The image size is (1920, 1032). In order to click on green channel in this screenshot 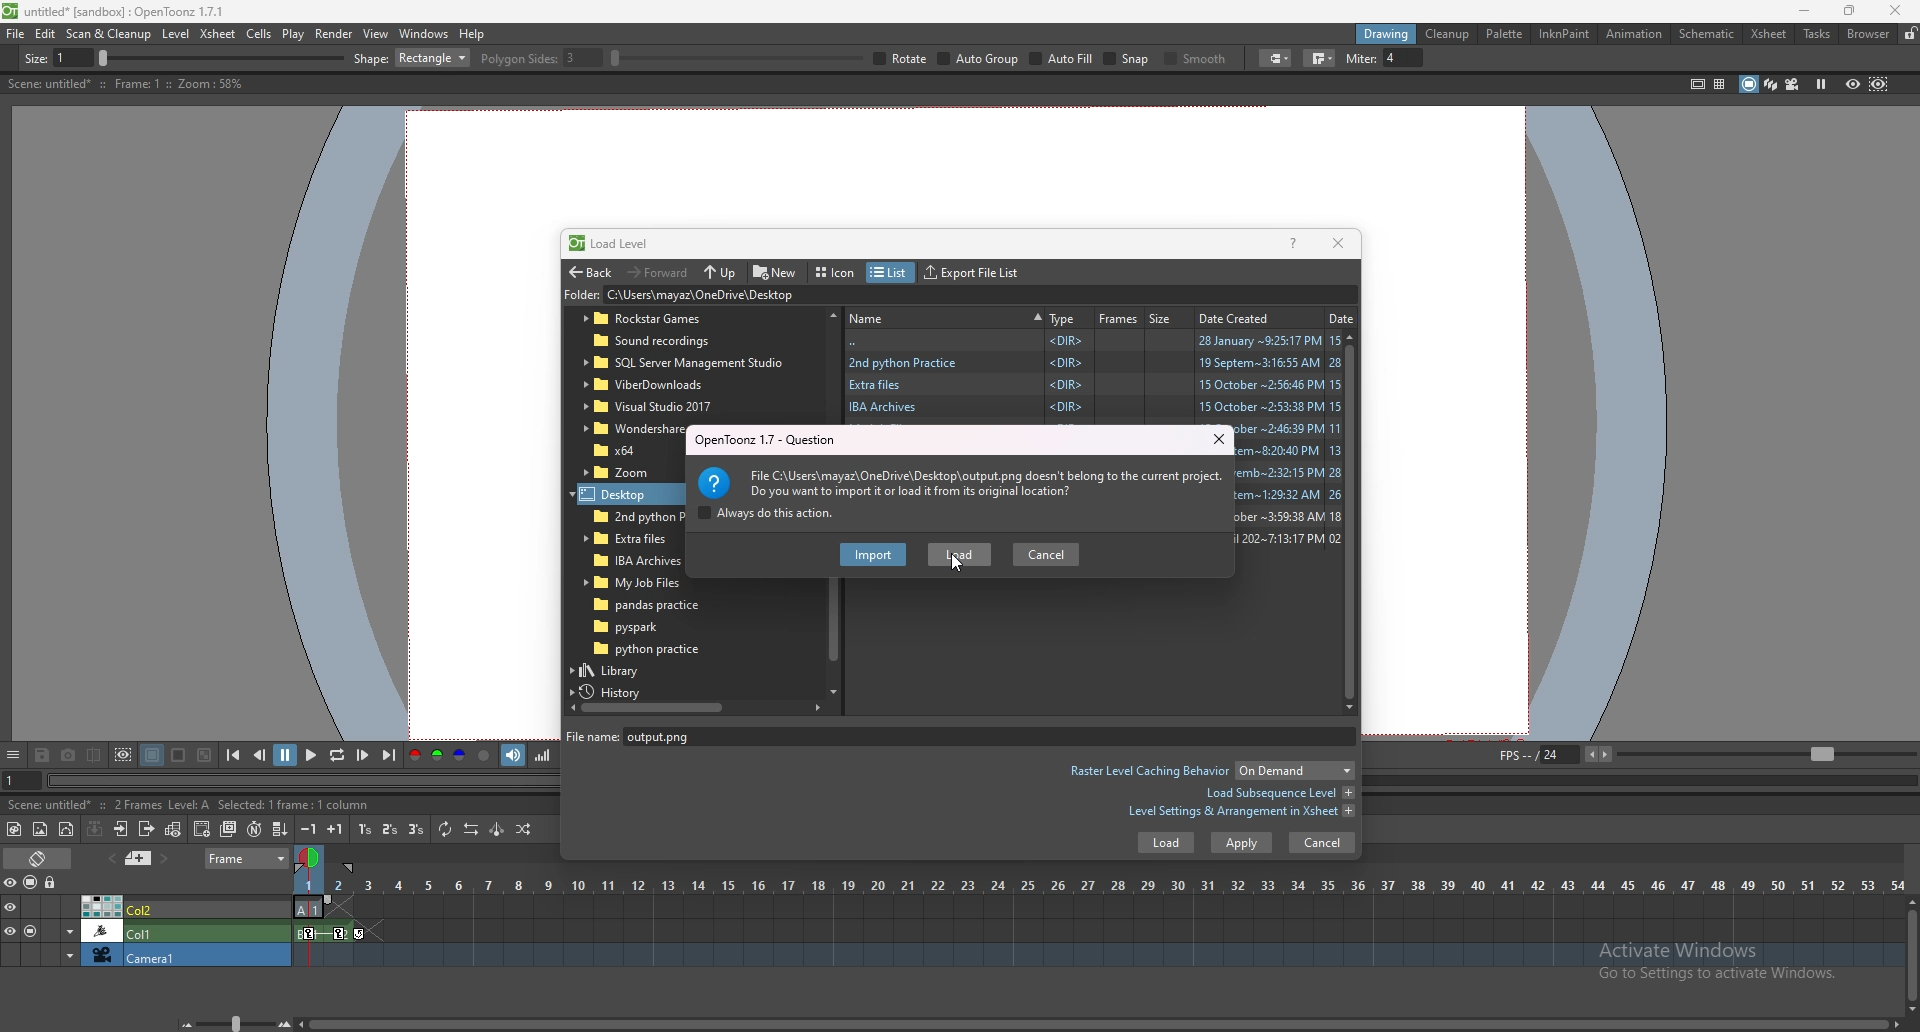, I will do `click(436, 756)`.